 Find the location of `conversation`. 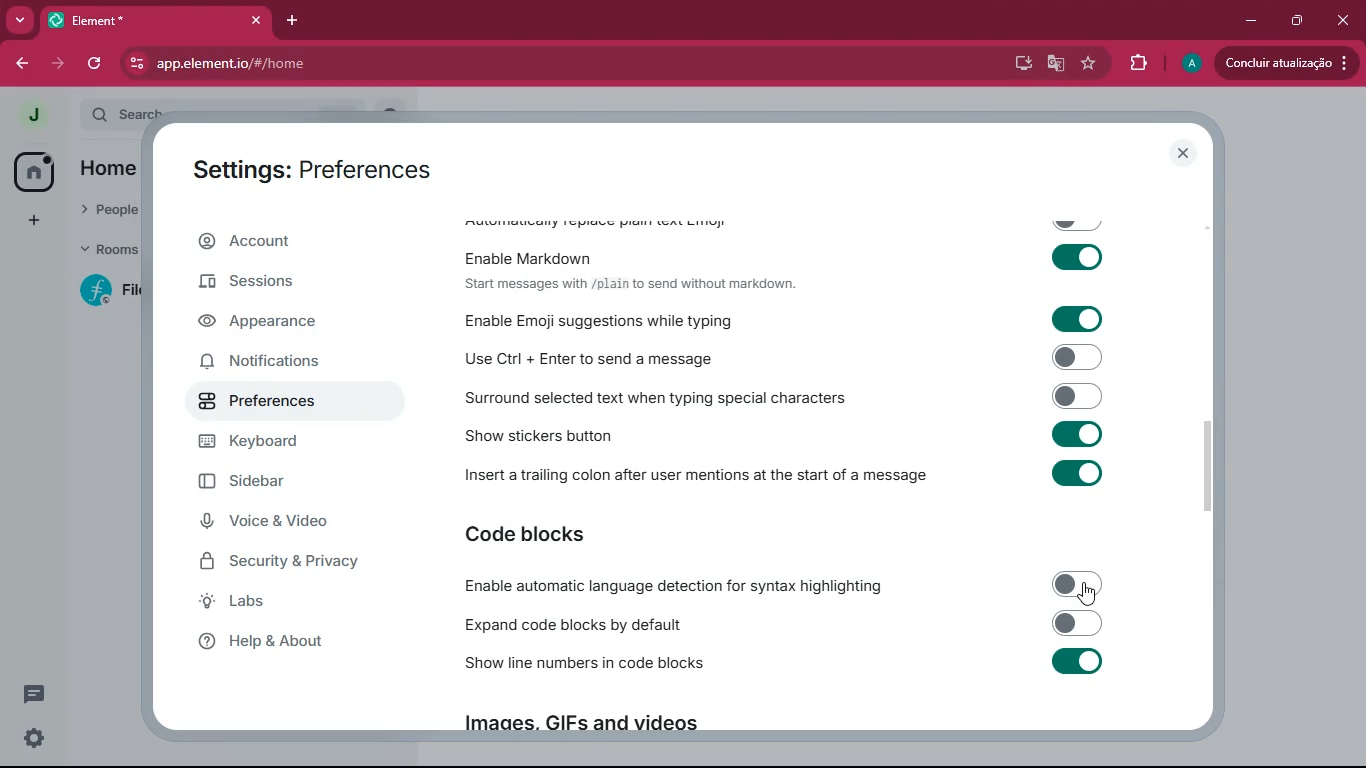

conversation is located at coordinates (32, 694).